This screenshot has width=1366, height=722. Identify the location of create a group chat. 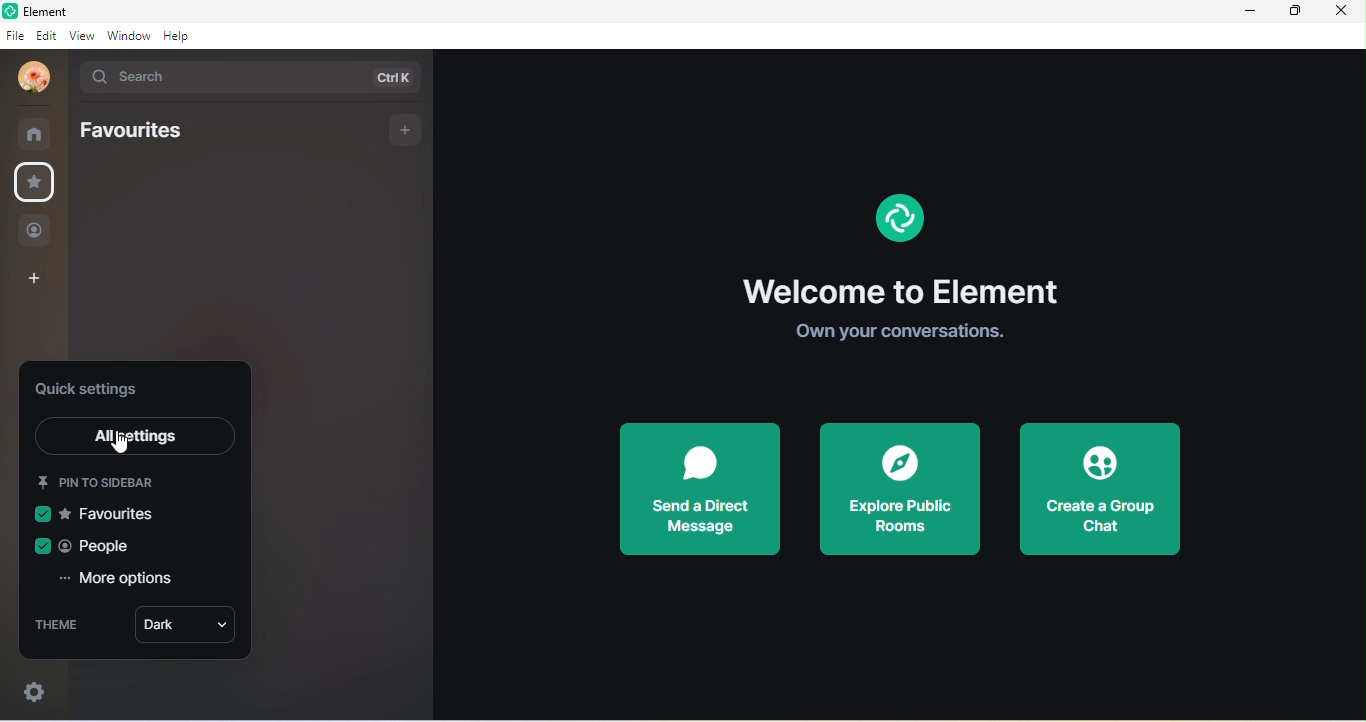
(1099, 484).